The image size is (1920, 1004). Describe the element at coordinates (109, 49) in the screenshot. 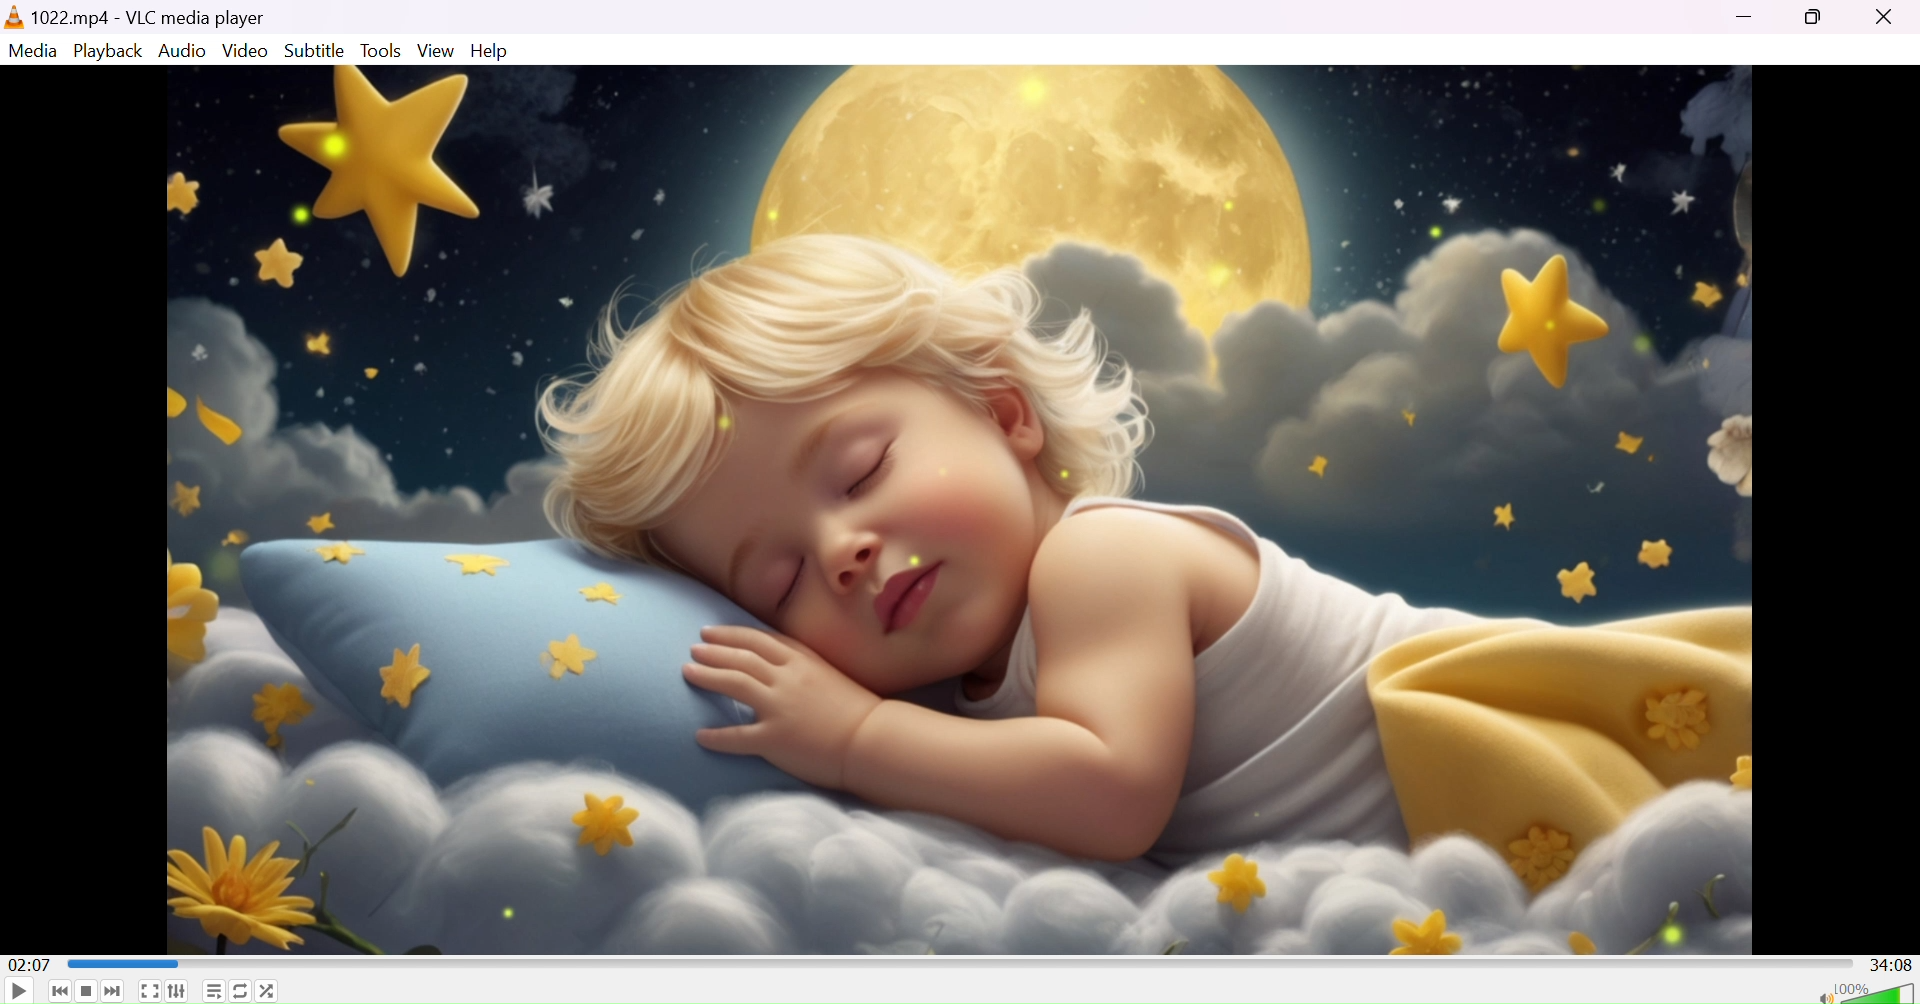

I see `Palyback` at that location.